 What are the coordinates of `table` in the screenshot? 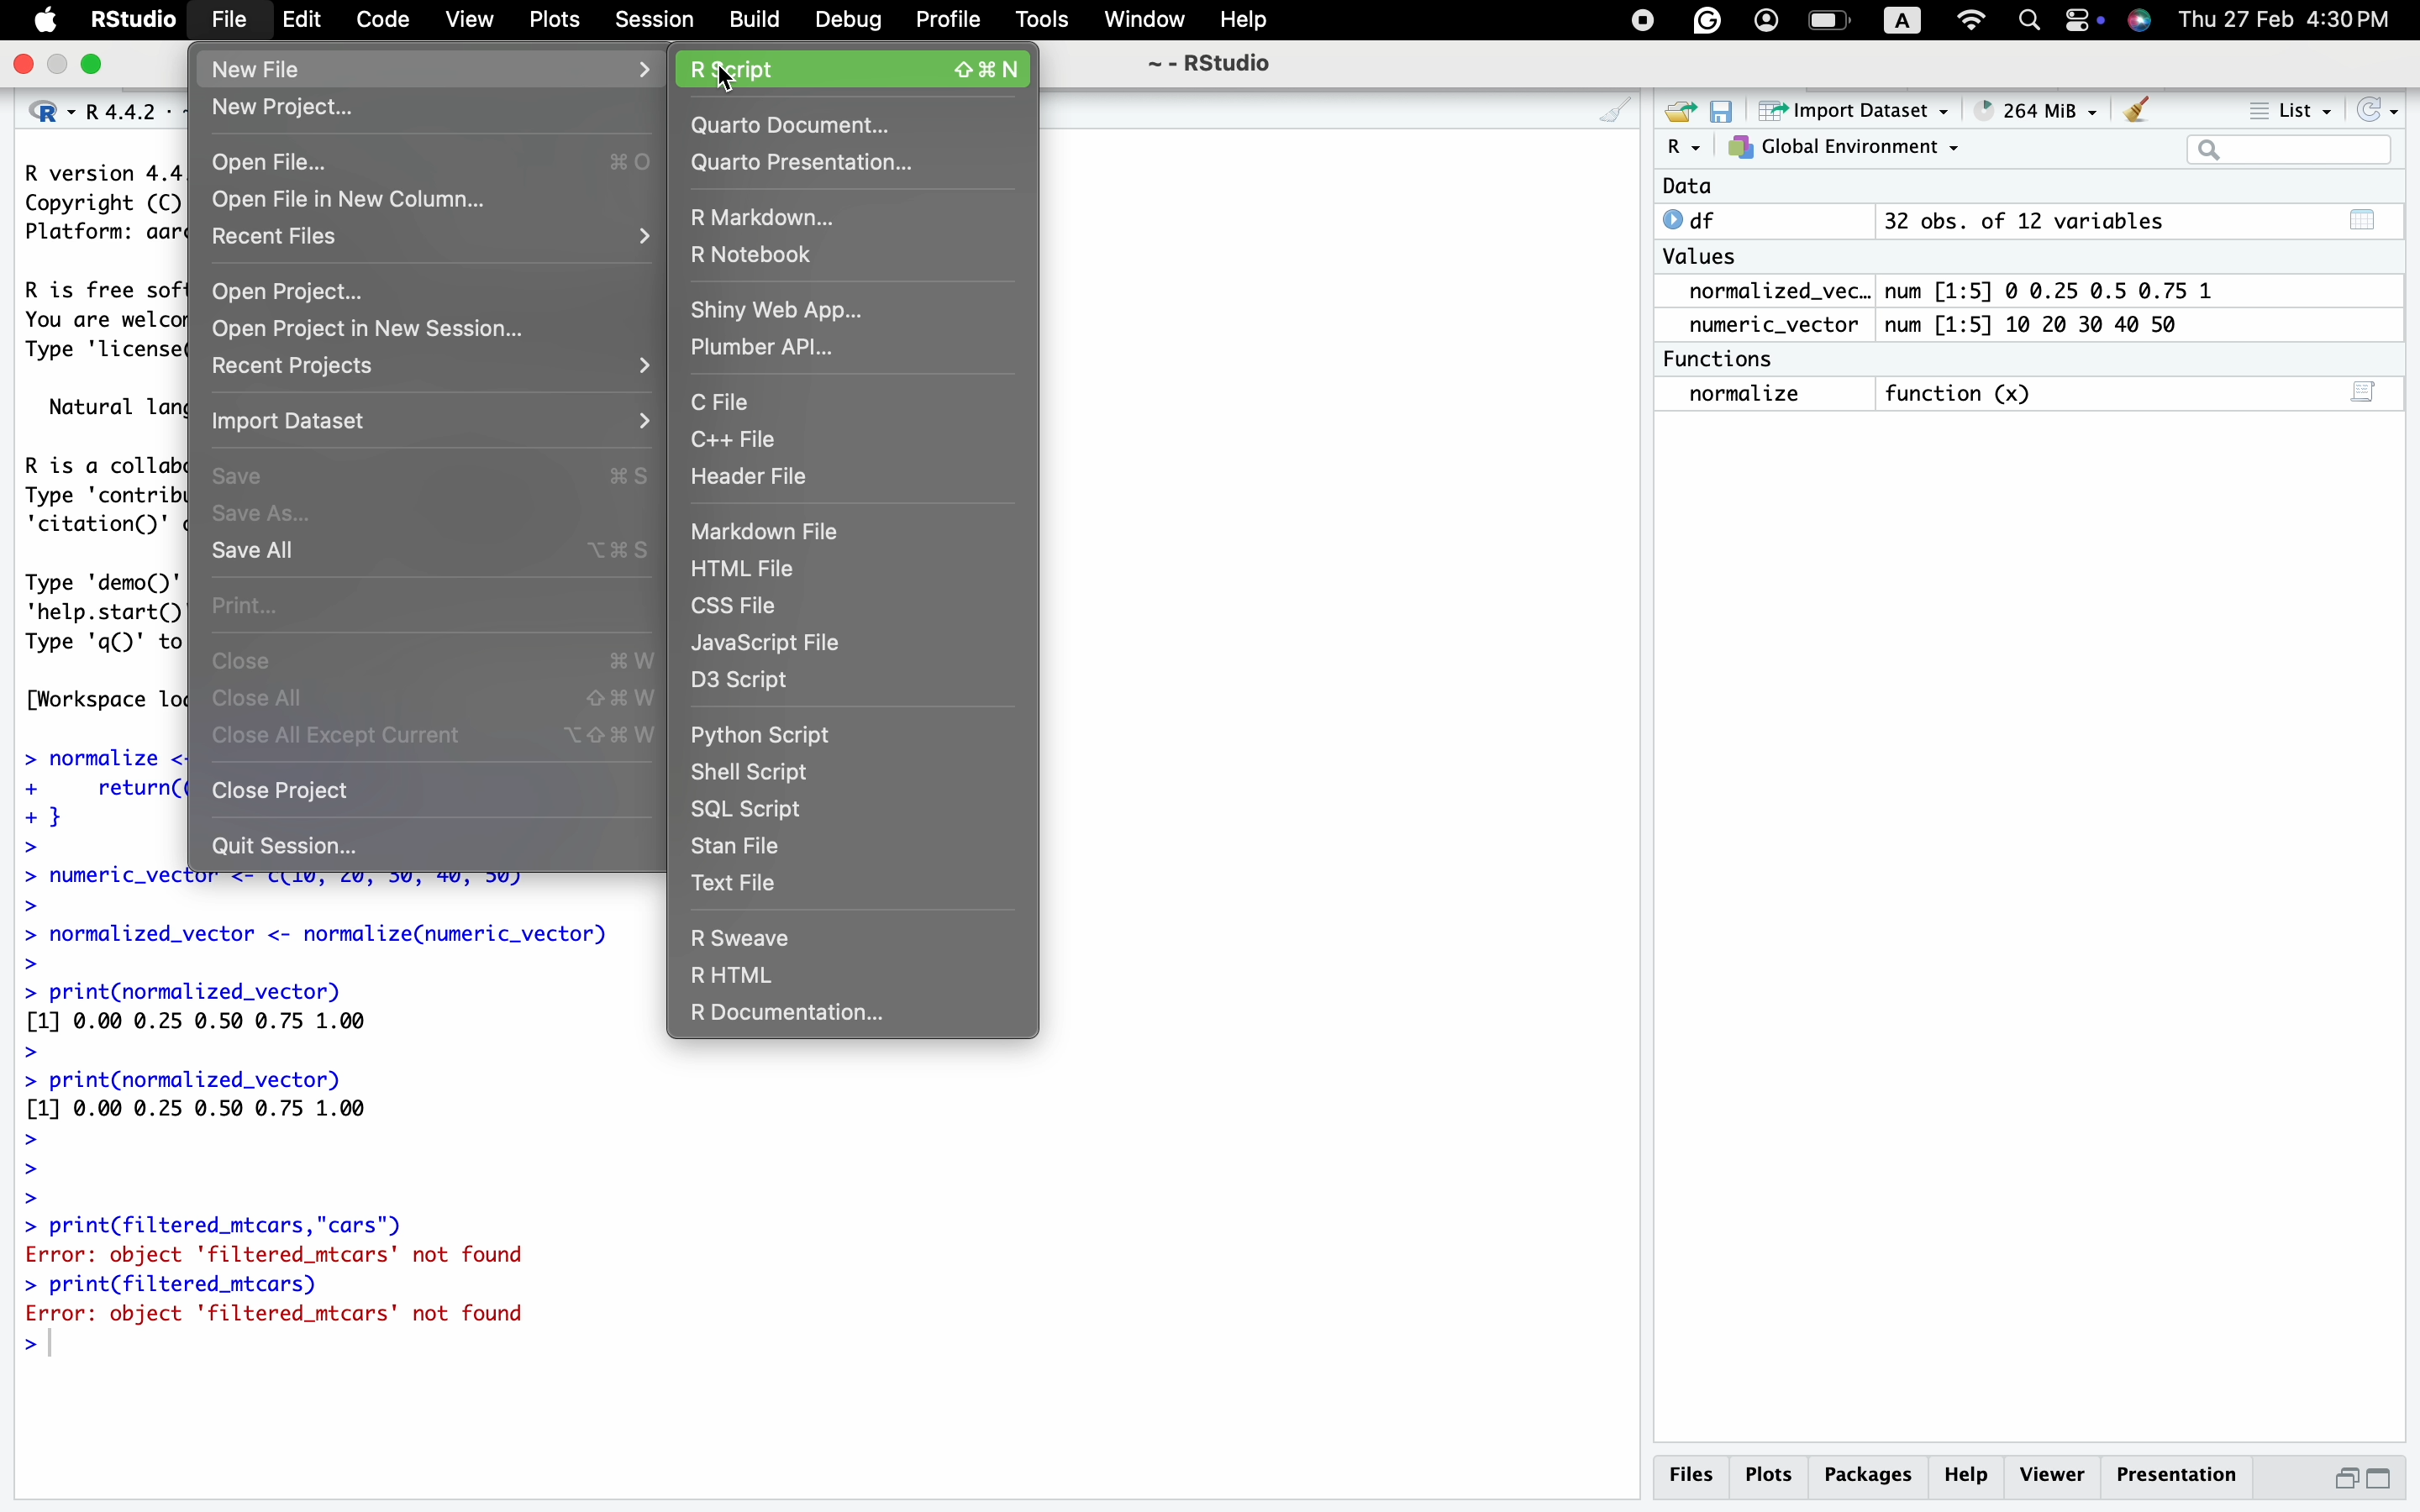 It's located at (2368, 217).